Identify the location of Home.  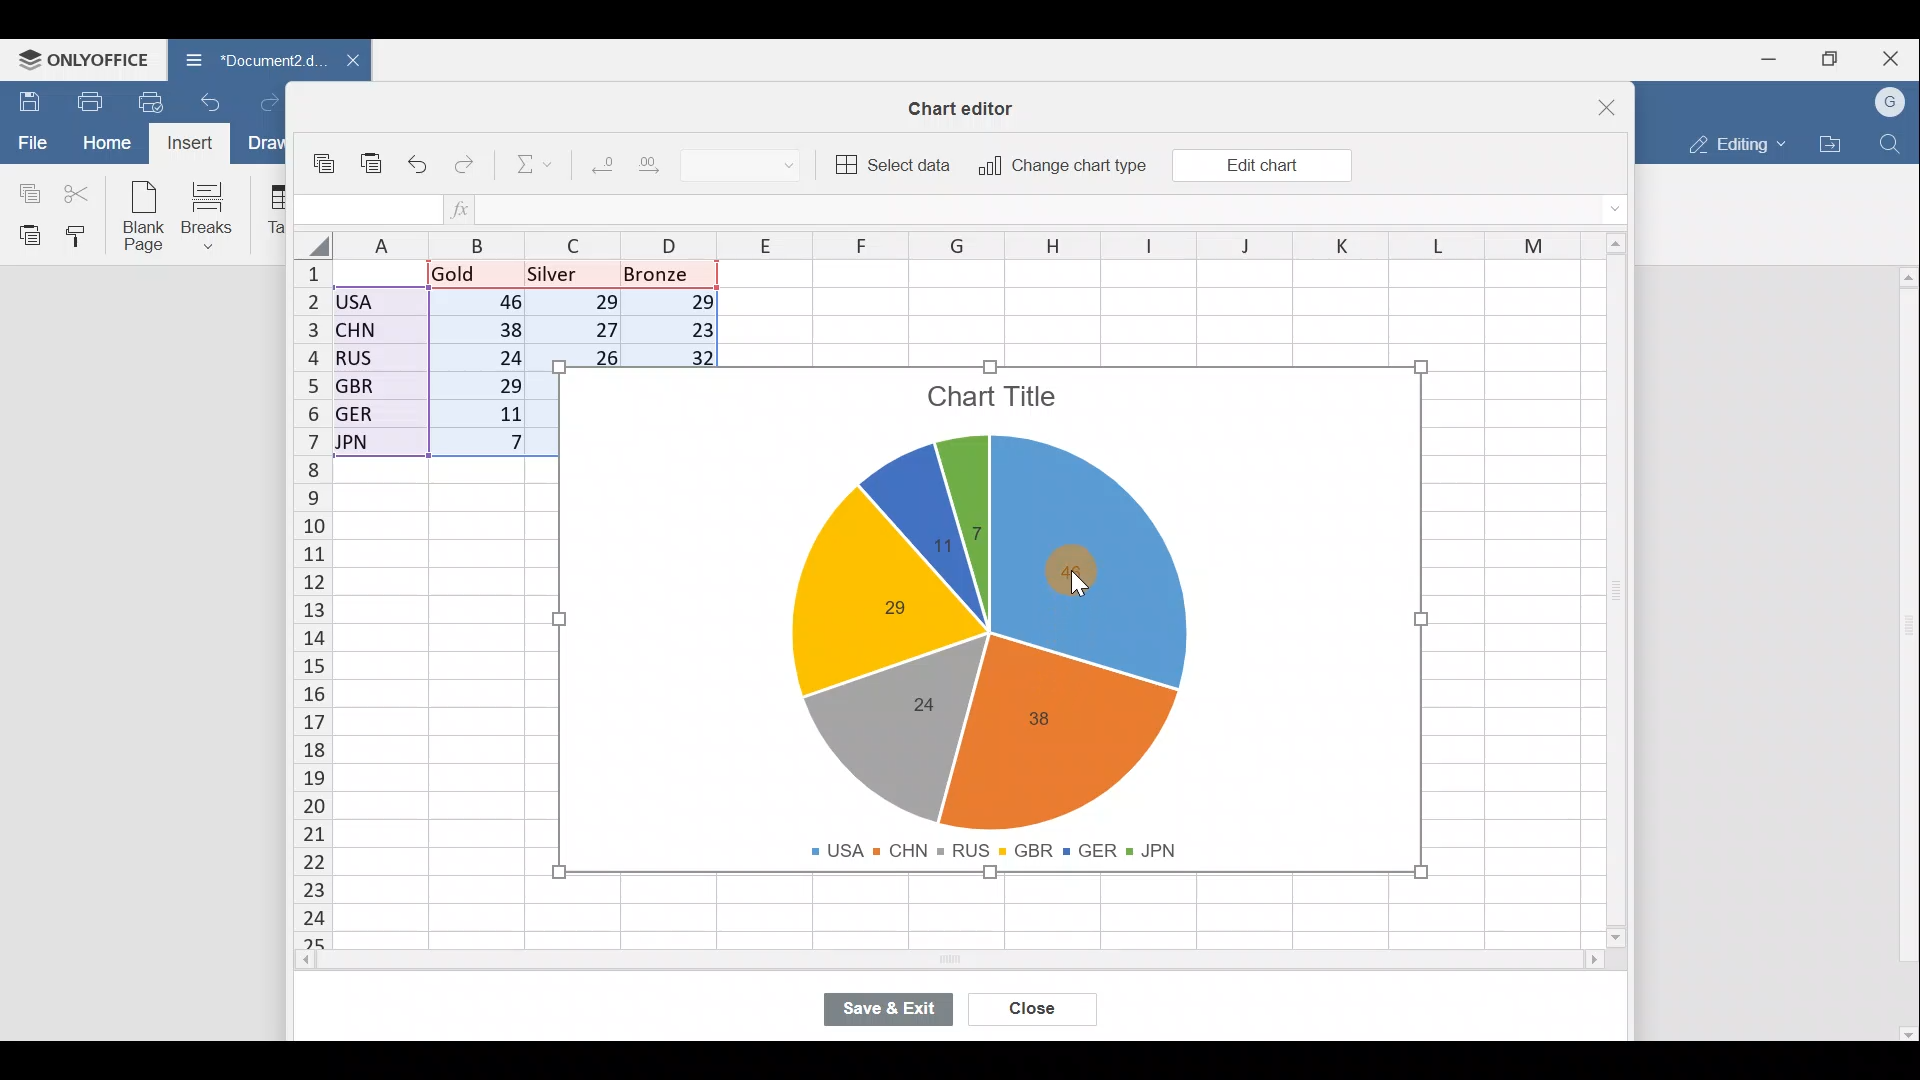
(106, 143).